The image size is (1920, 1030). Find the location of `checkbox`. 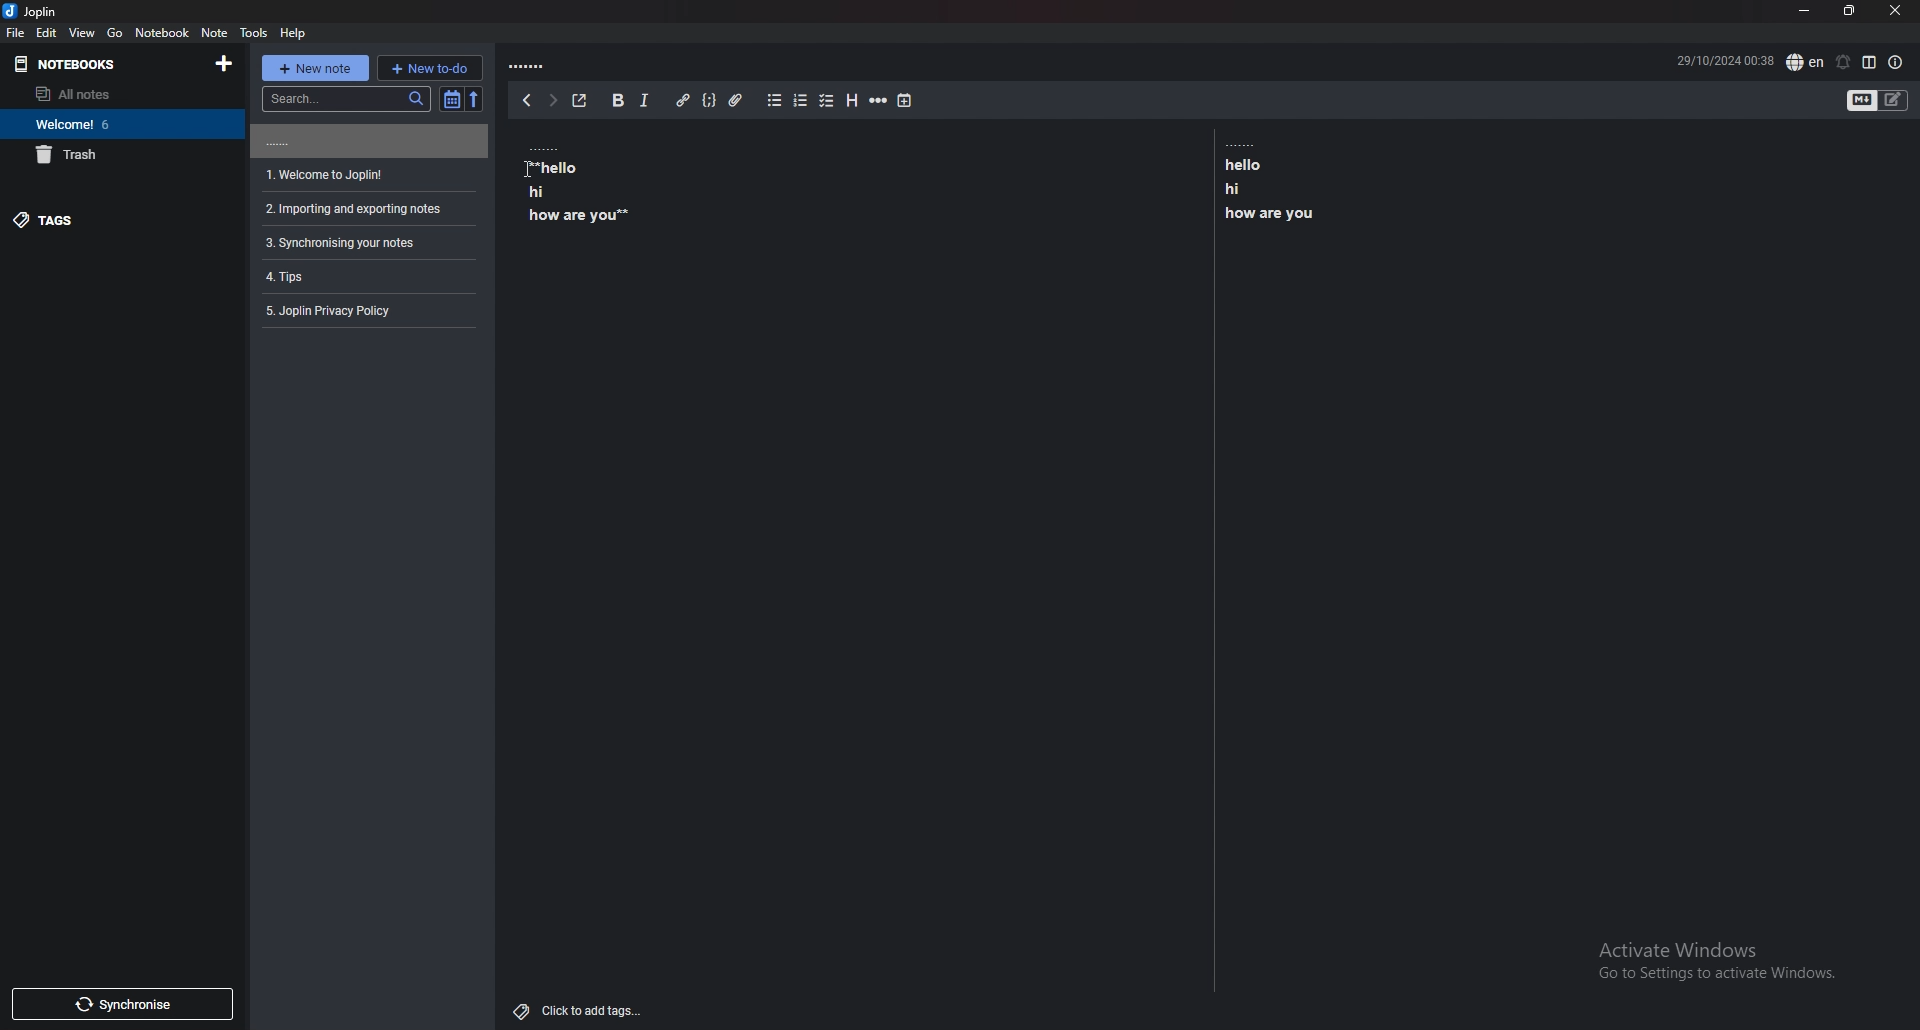

checkbox is located at coordinates (828, 102).